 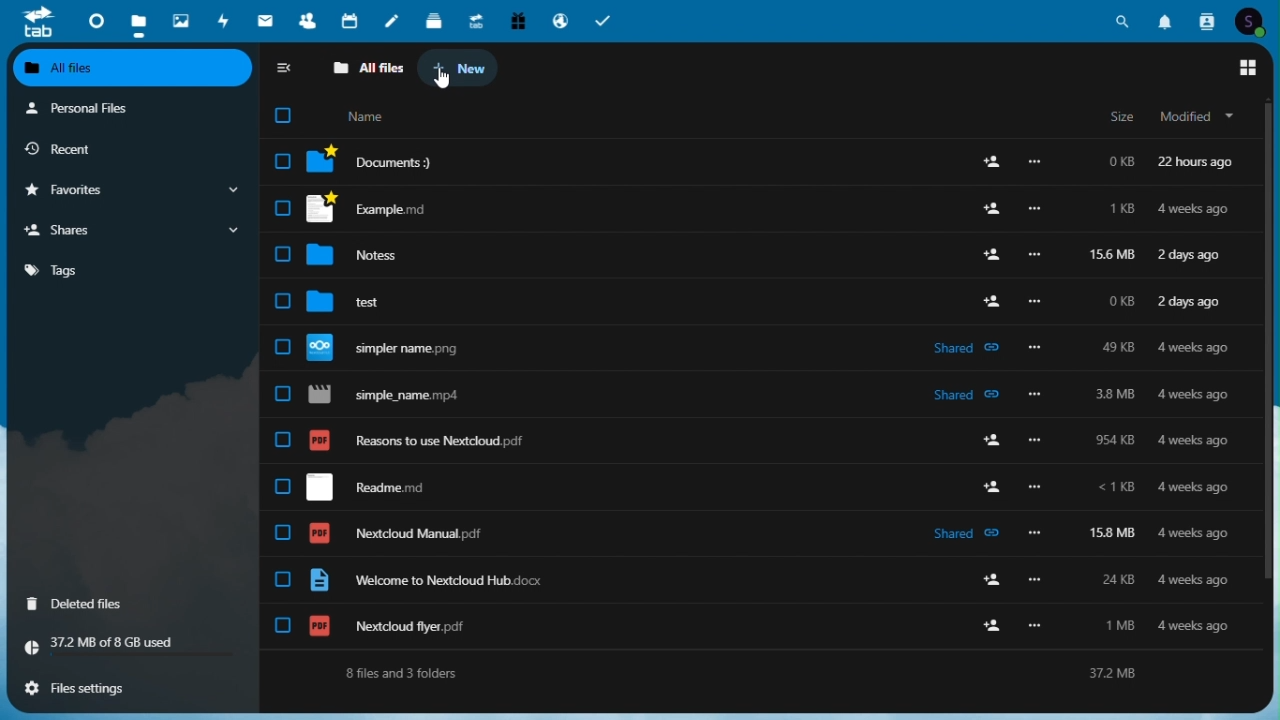 What do you see at coordinates (1196, 443) in the screenshot?
I see `4 weeks ago` at bounding box center [1196, 443].